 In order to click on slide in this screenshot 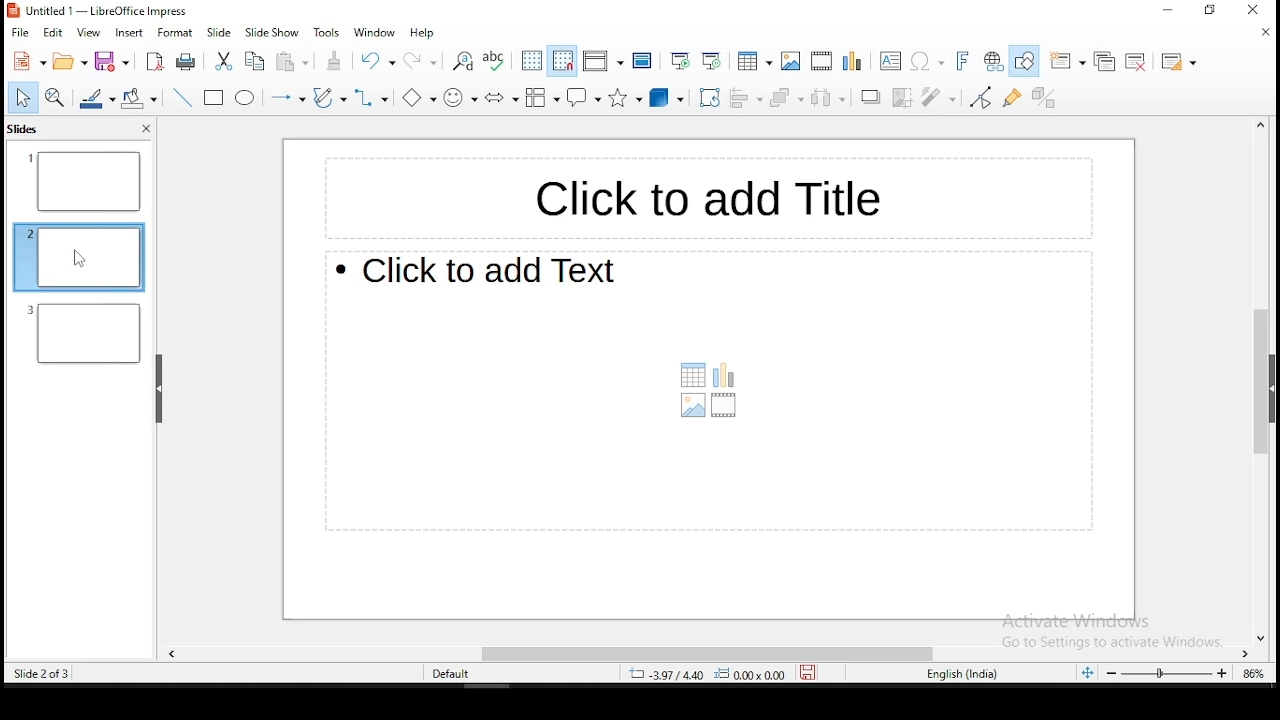, I will do `click(219, 33)`.